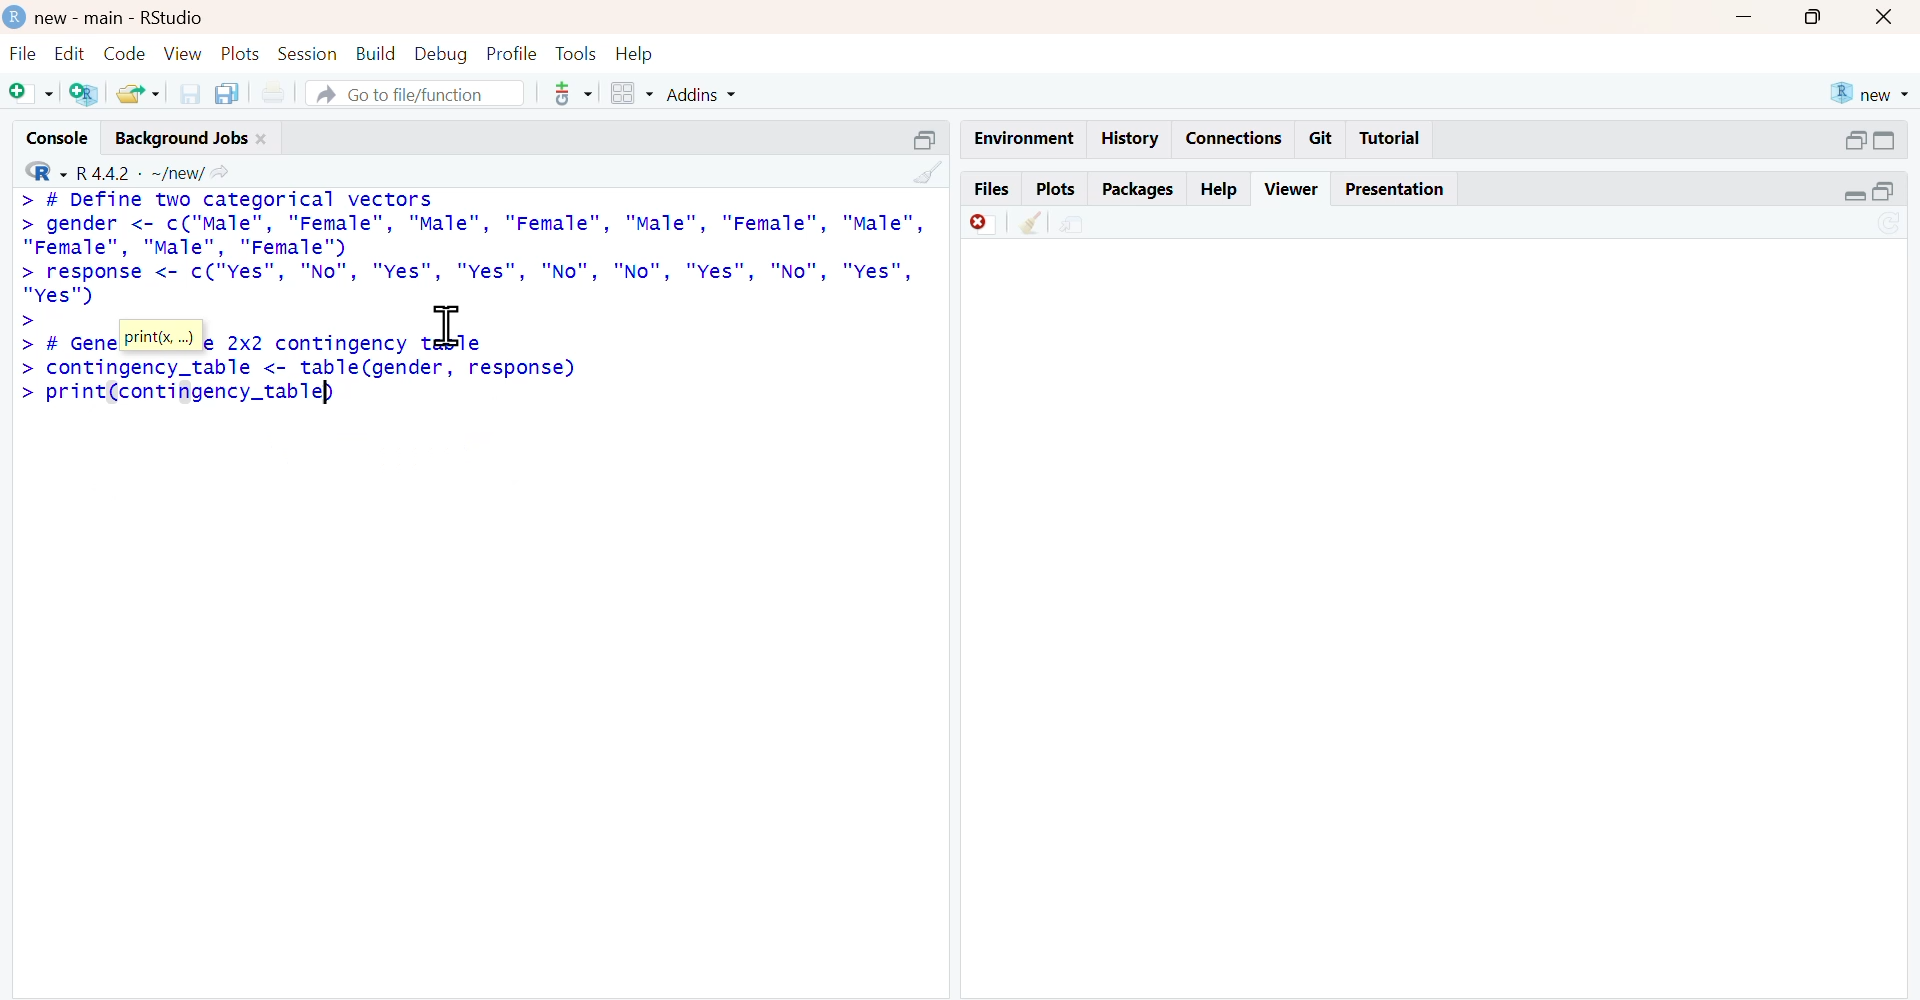  What do you see at coordinates (30, 92) in the screenshot?
I see `Add file as` at bounding box center [30, 92].